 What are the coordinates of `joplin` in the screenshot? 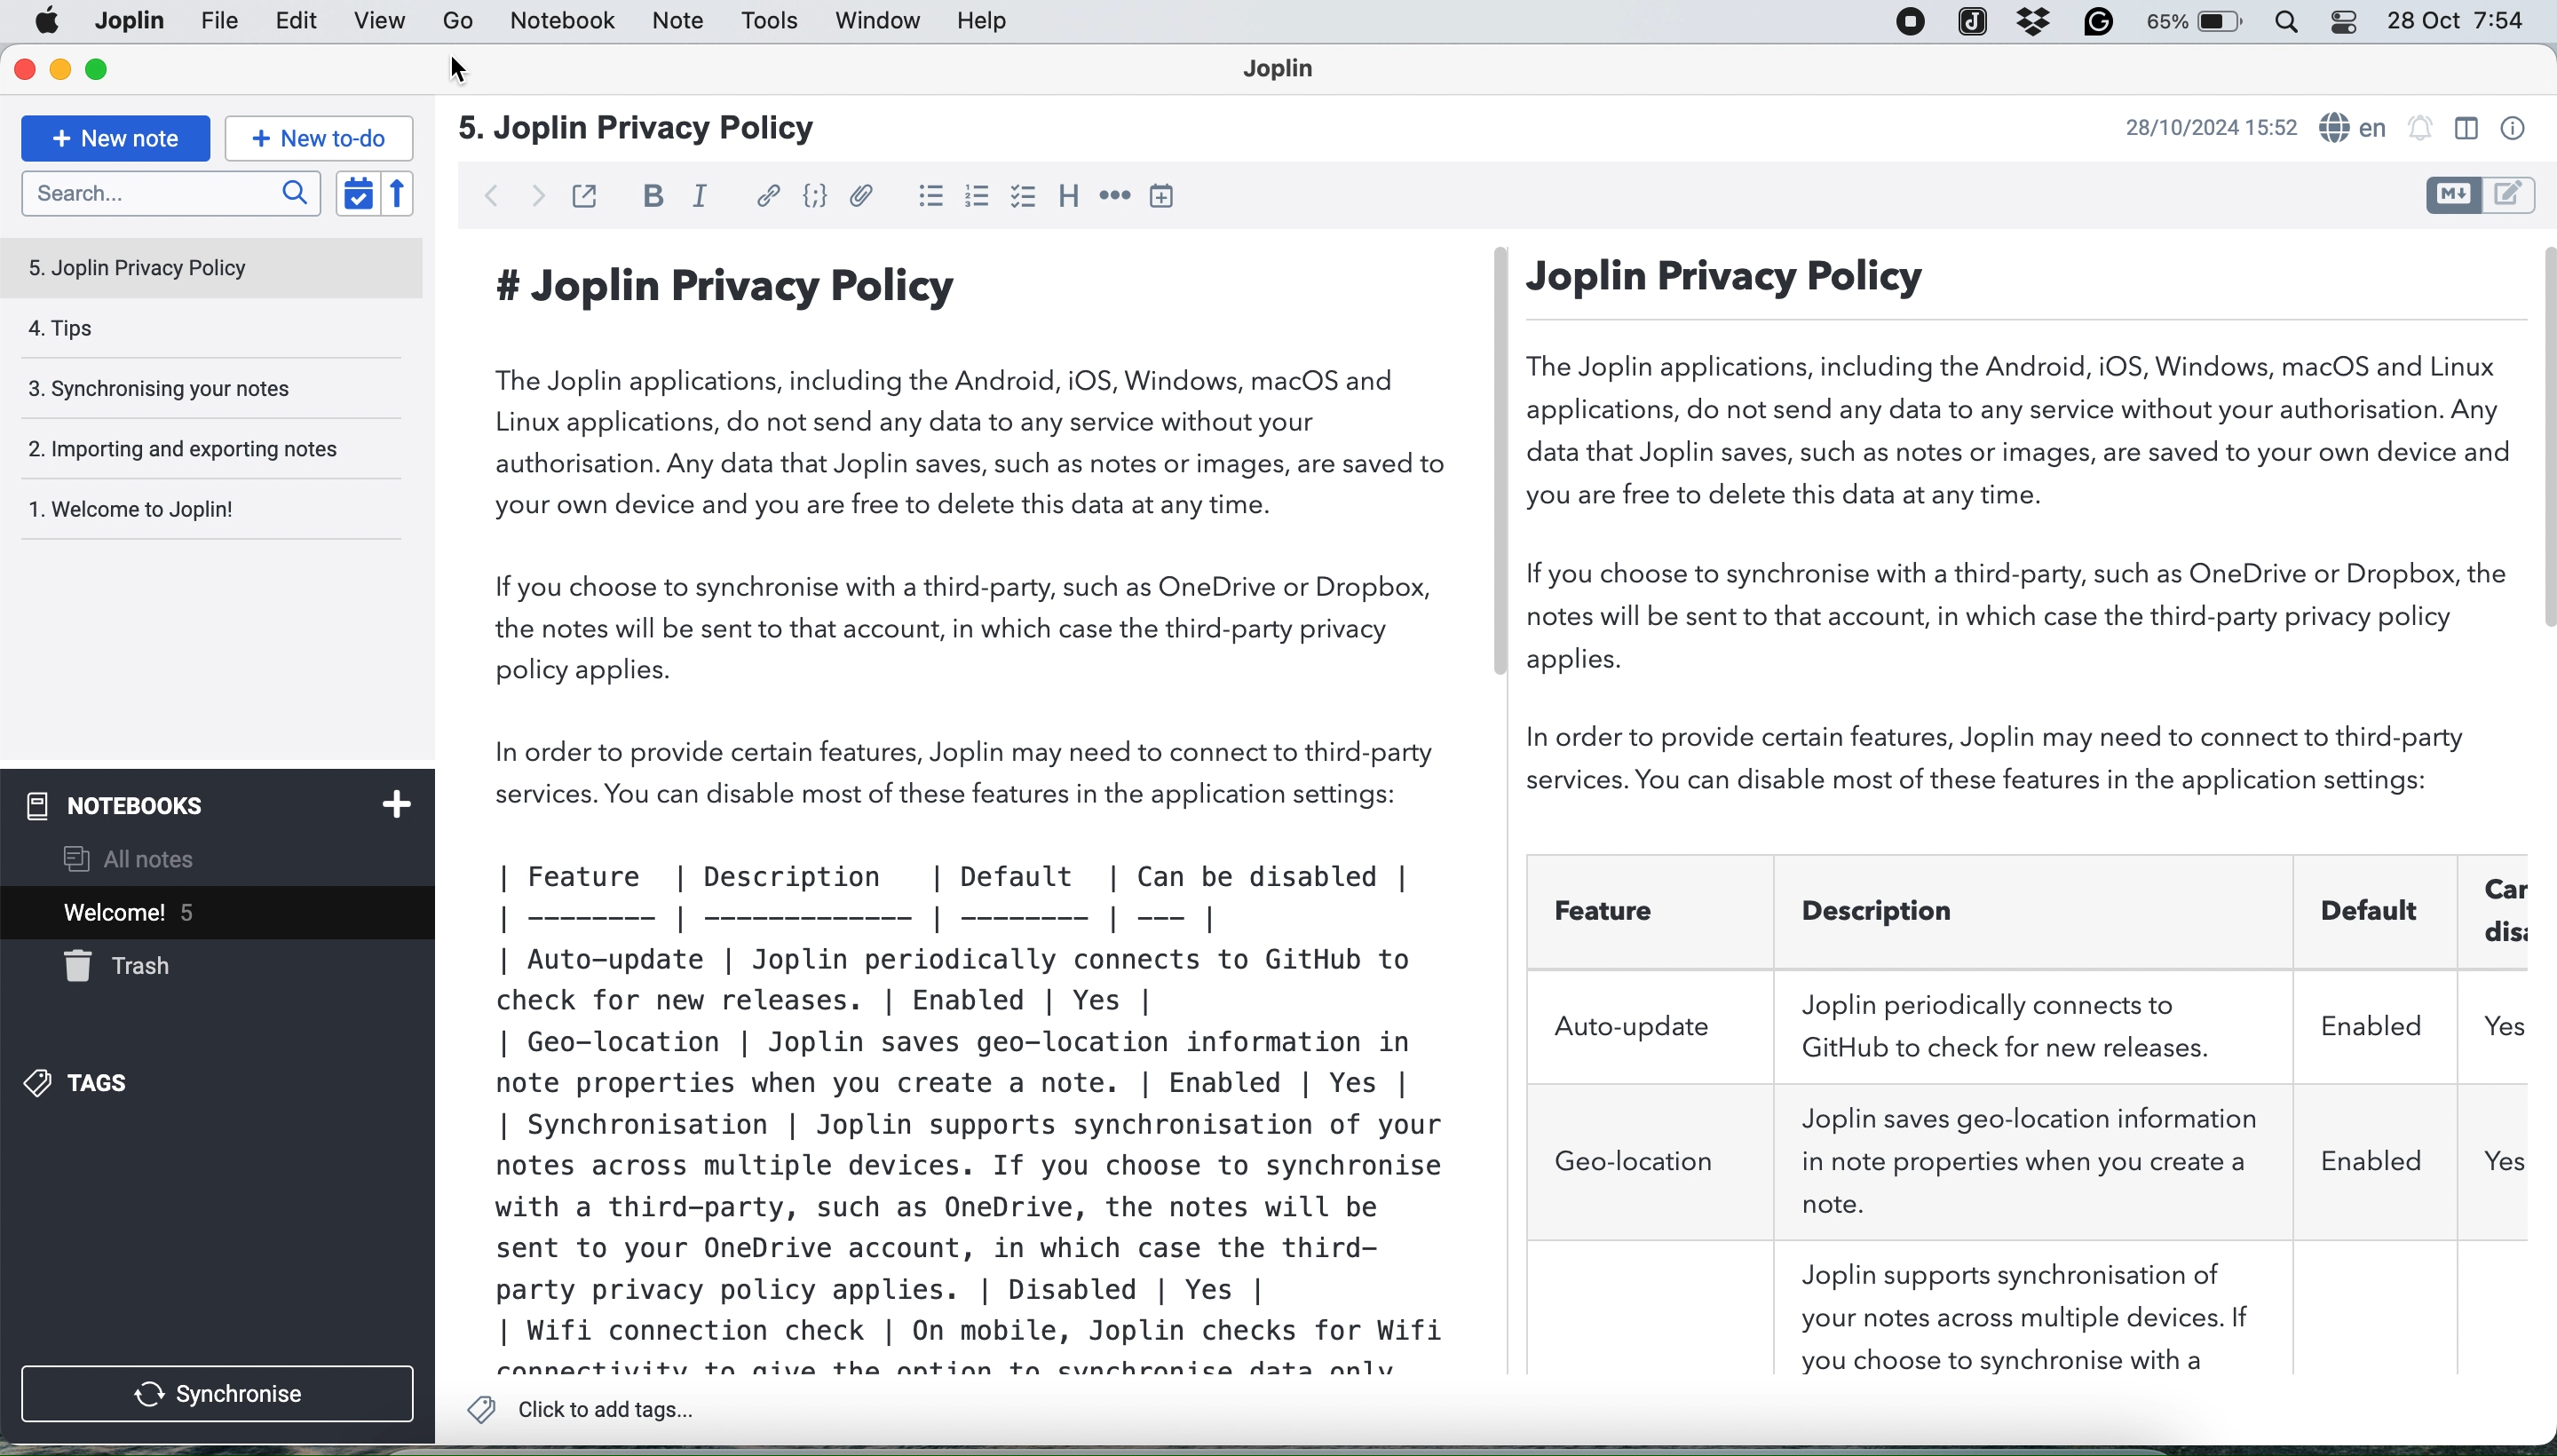 It's located at (1973, 21).